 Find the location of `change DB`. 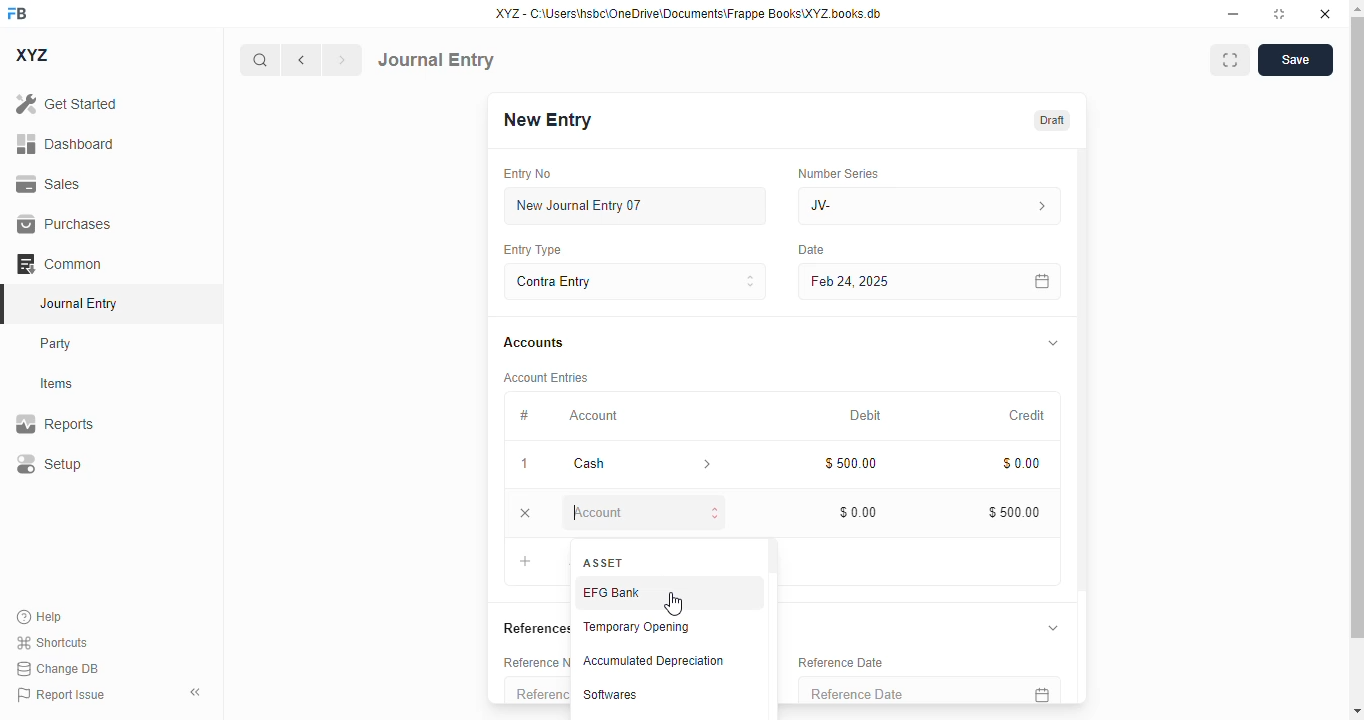

change DB is located at coordinates (57, 668).